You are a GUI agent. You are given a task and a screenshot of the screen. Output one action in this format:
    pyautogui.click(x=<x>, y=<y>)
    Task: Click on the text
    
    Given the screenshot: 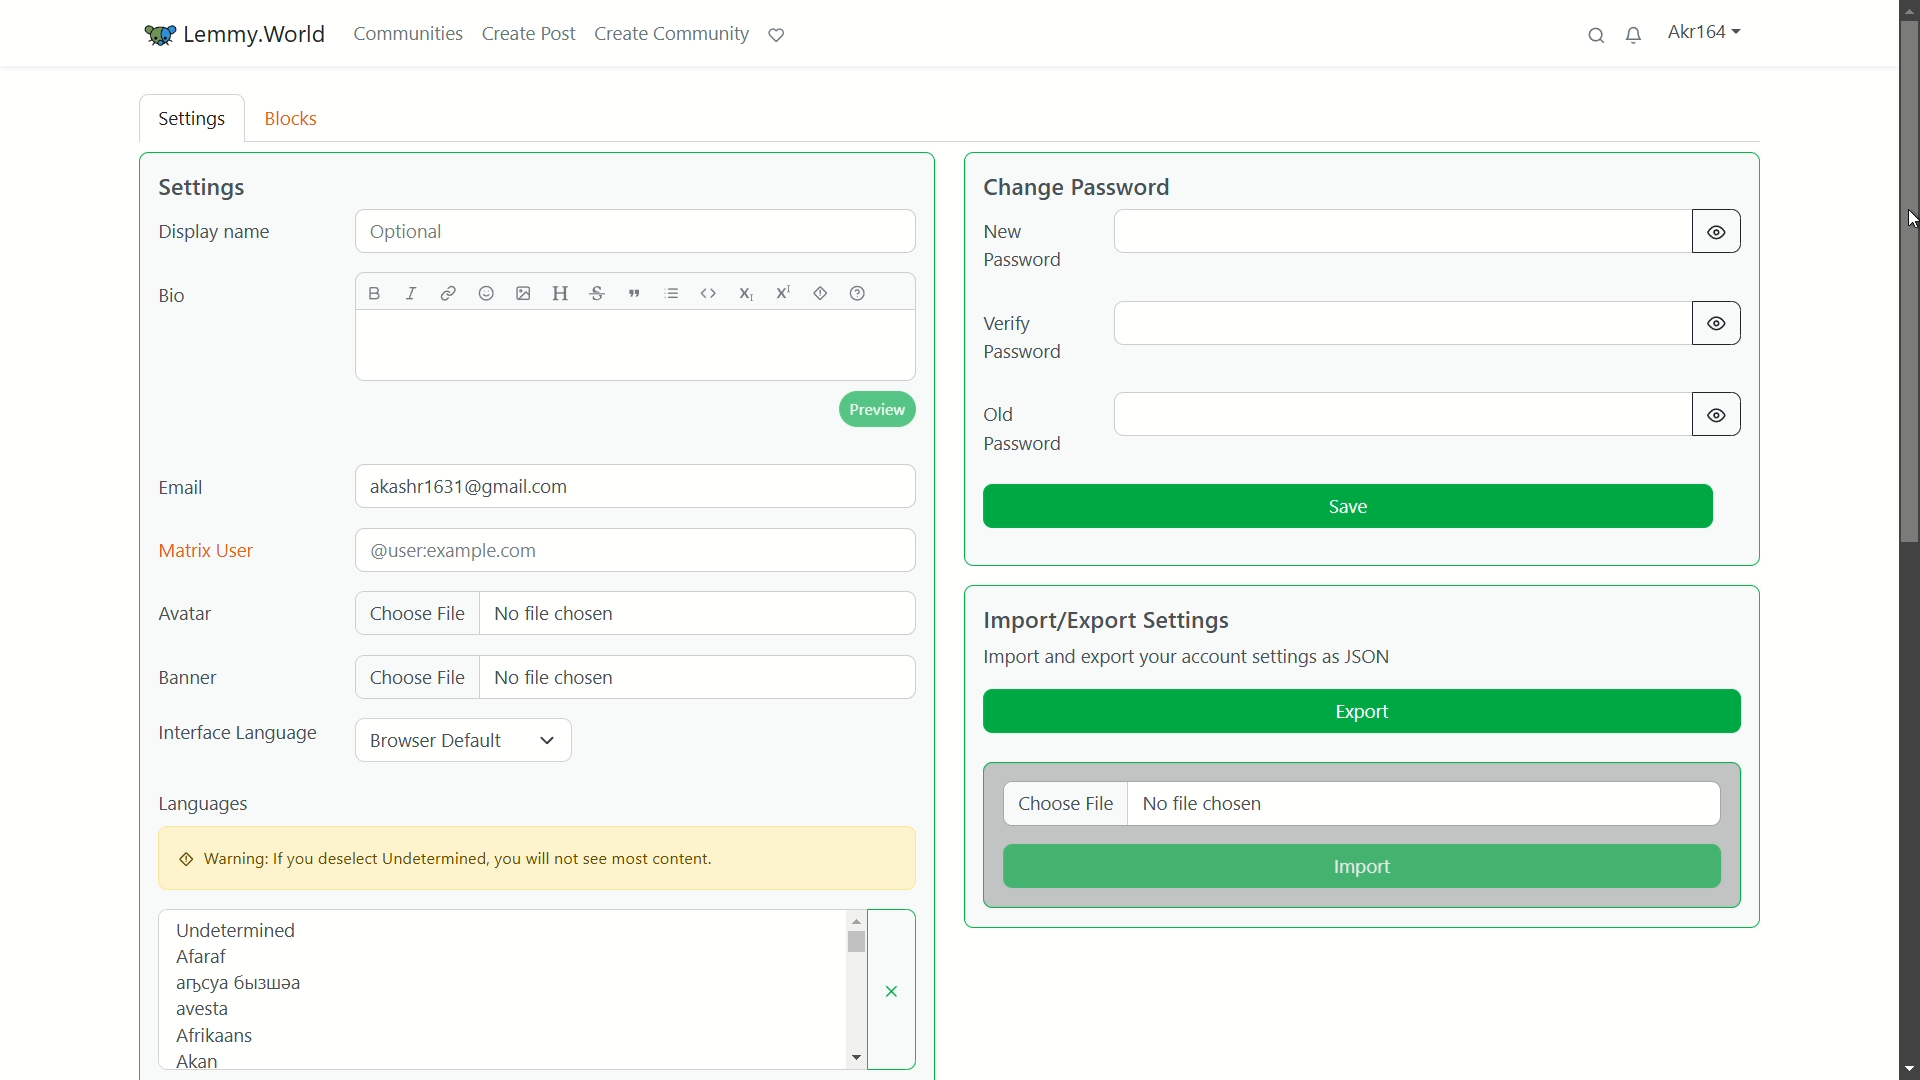 What is the action you would take?
    pyautogui.click(x=236, y=985)
    